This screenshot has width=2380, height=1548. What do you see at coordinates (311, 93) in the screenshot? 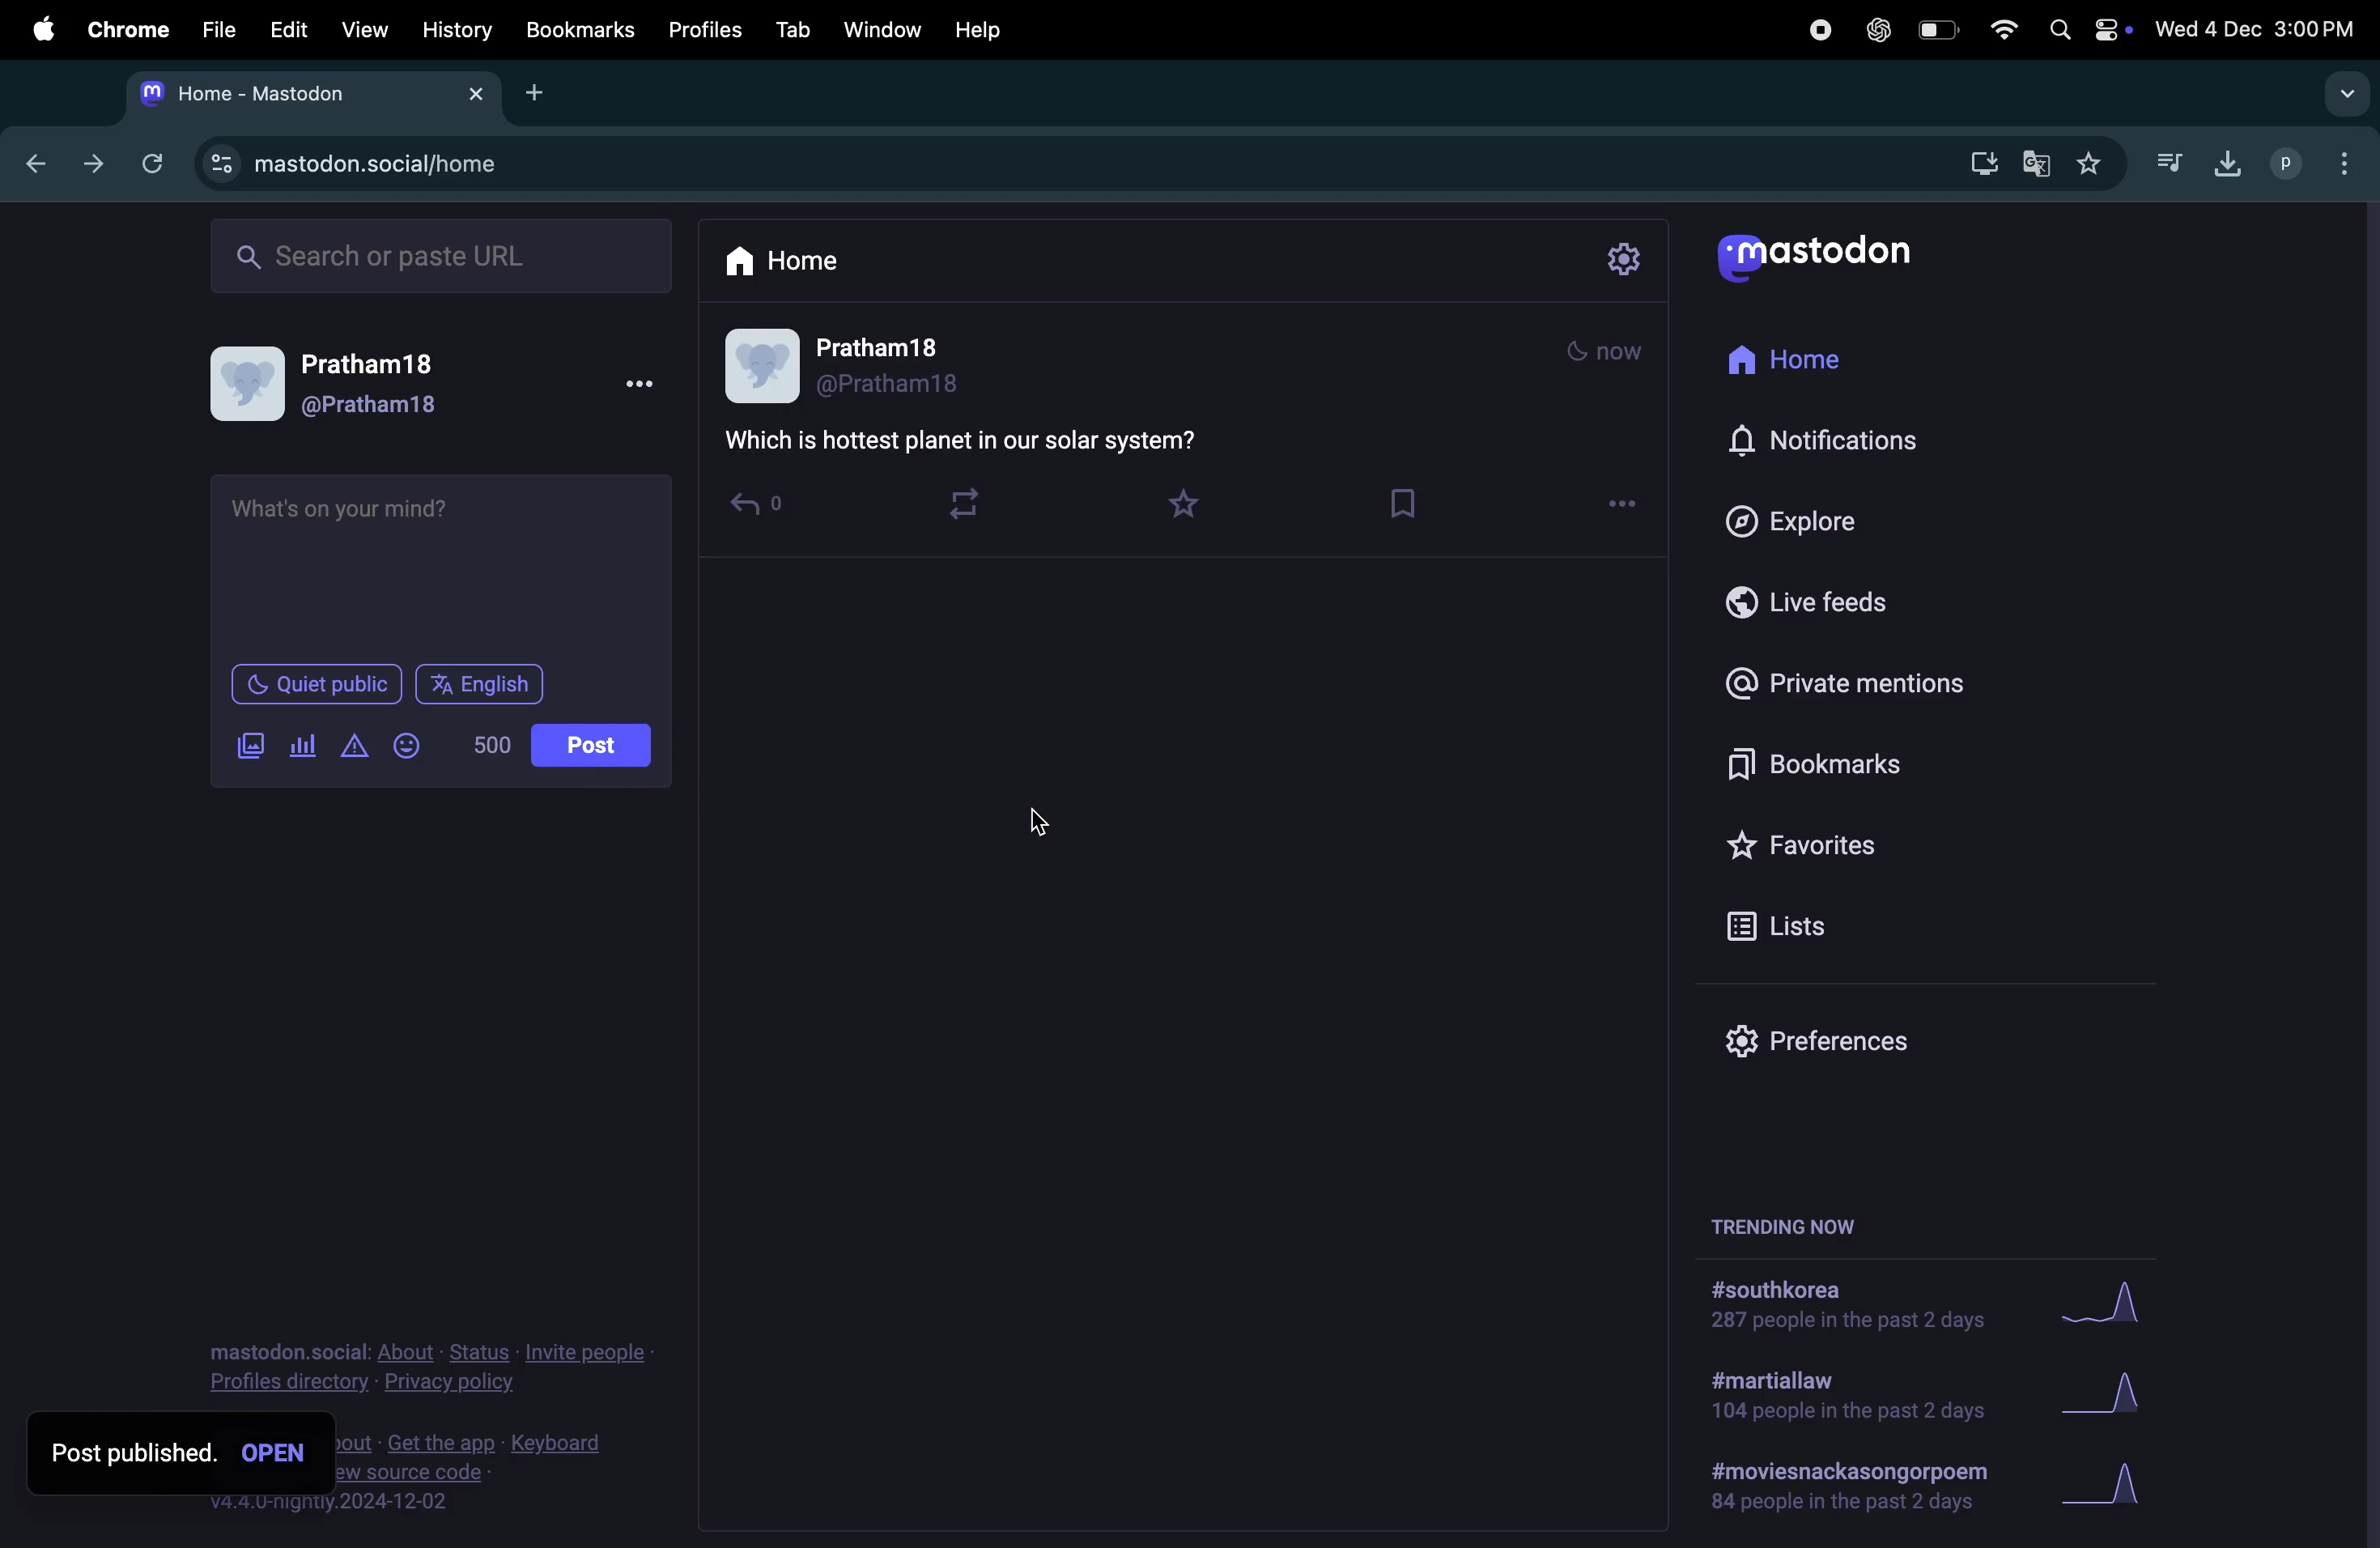
I see `mastodon home` at bounding box center [311, 93].